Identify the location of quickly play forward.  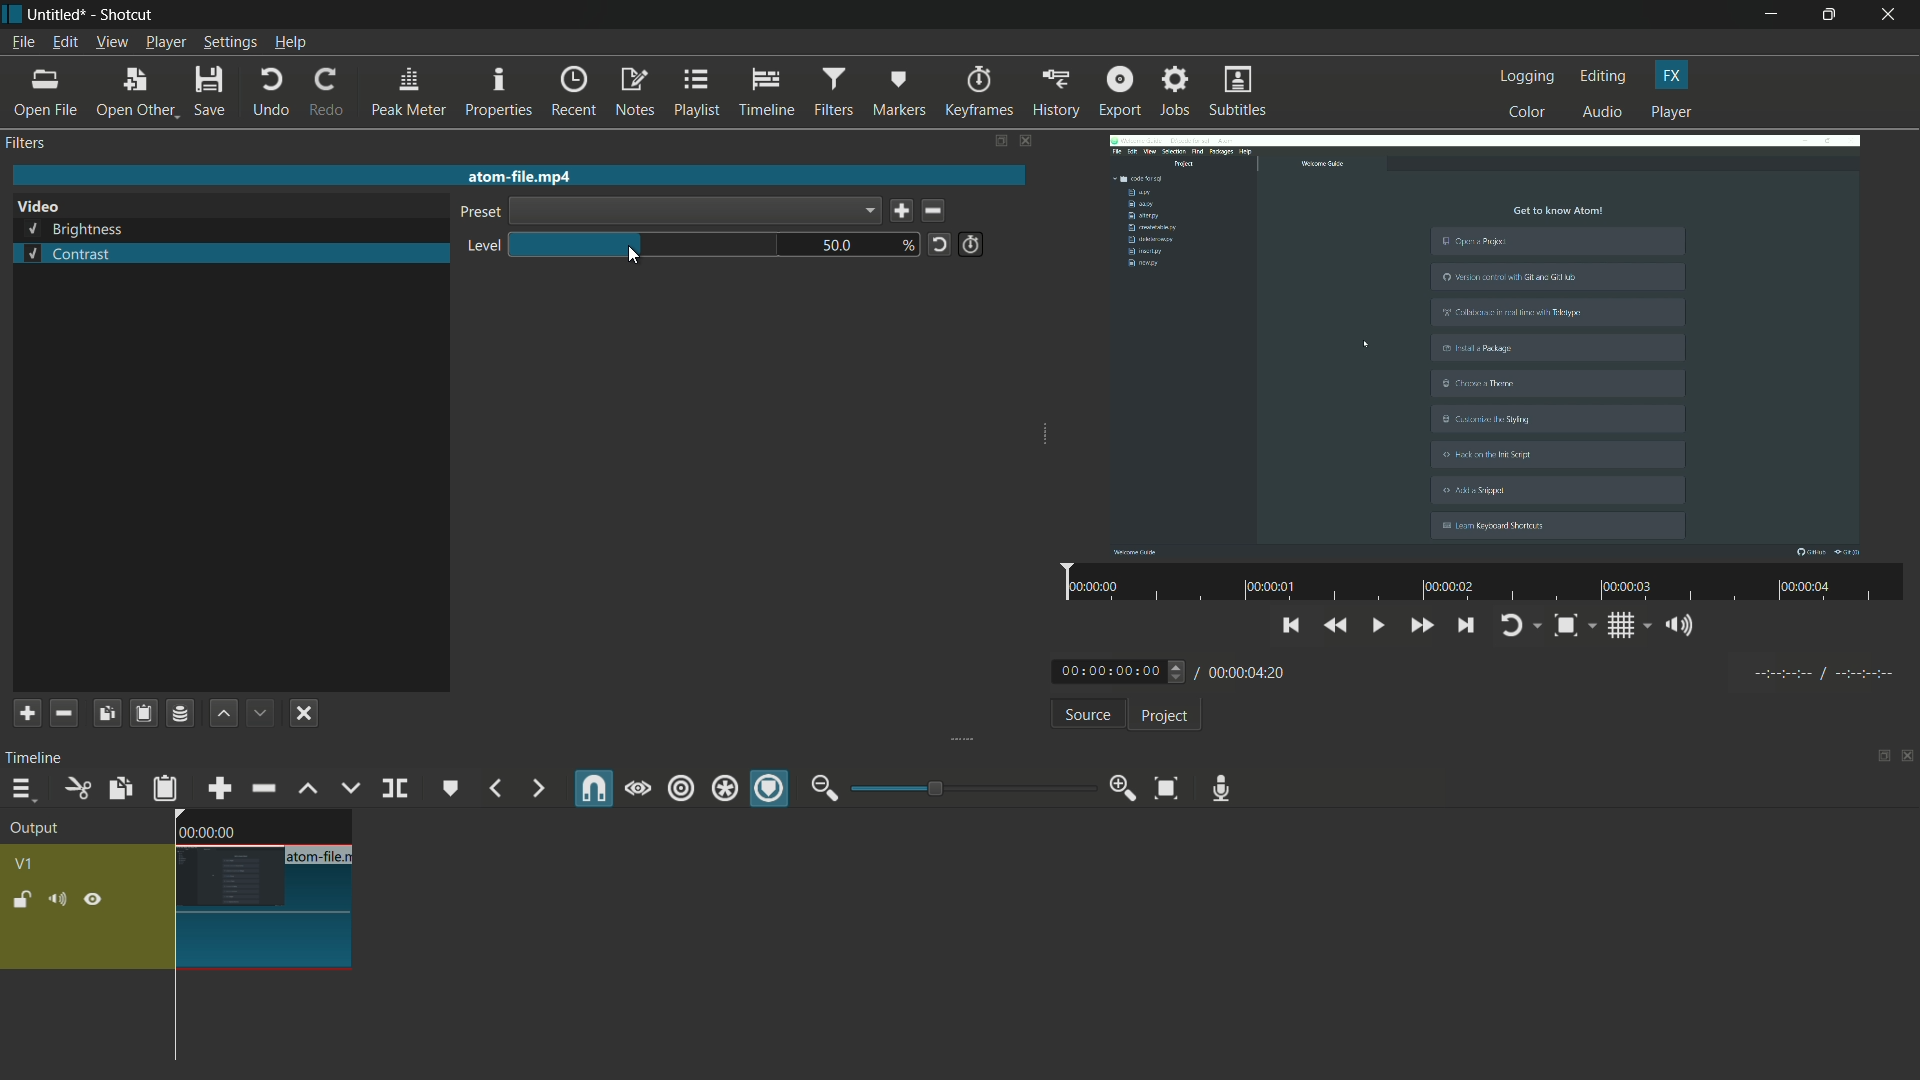
(1423, 628).